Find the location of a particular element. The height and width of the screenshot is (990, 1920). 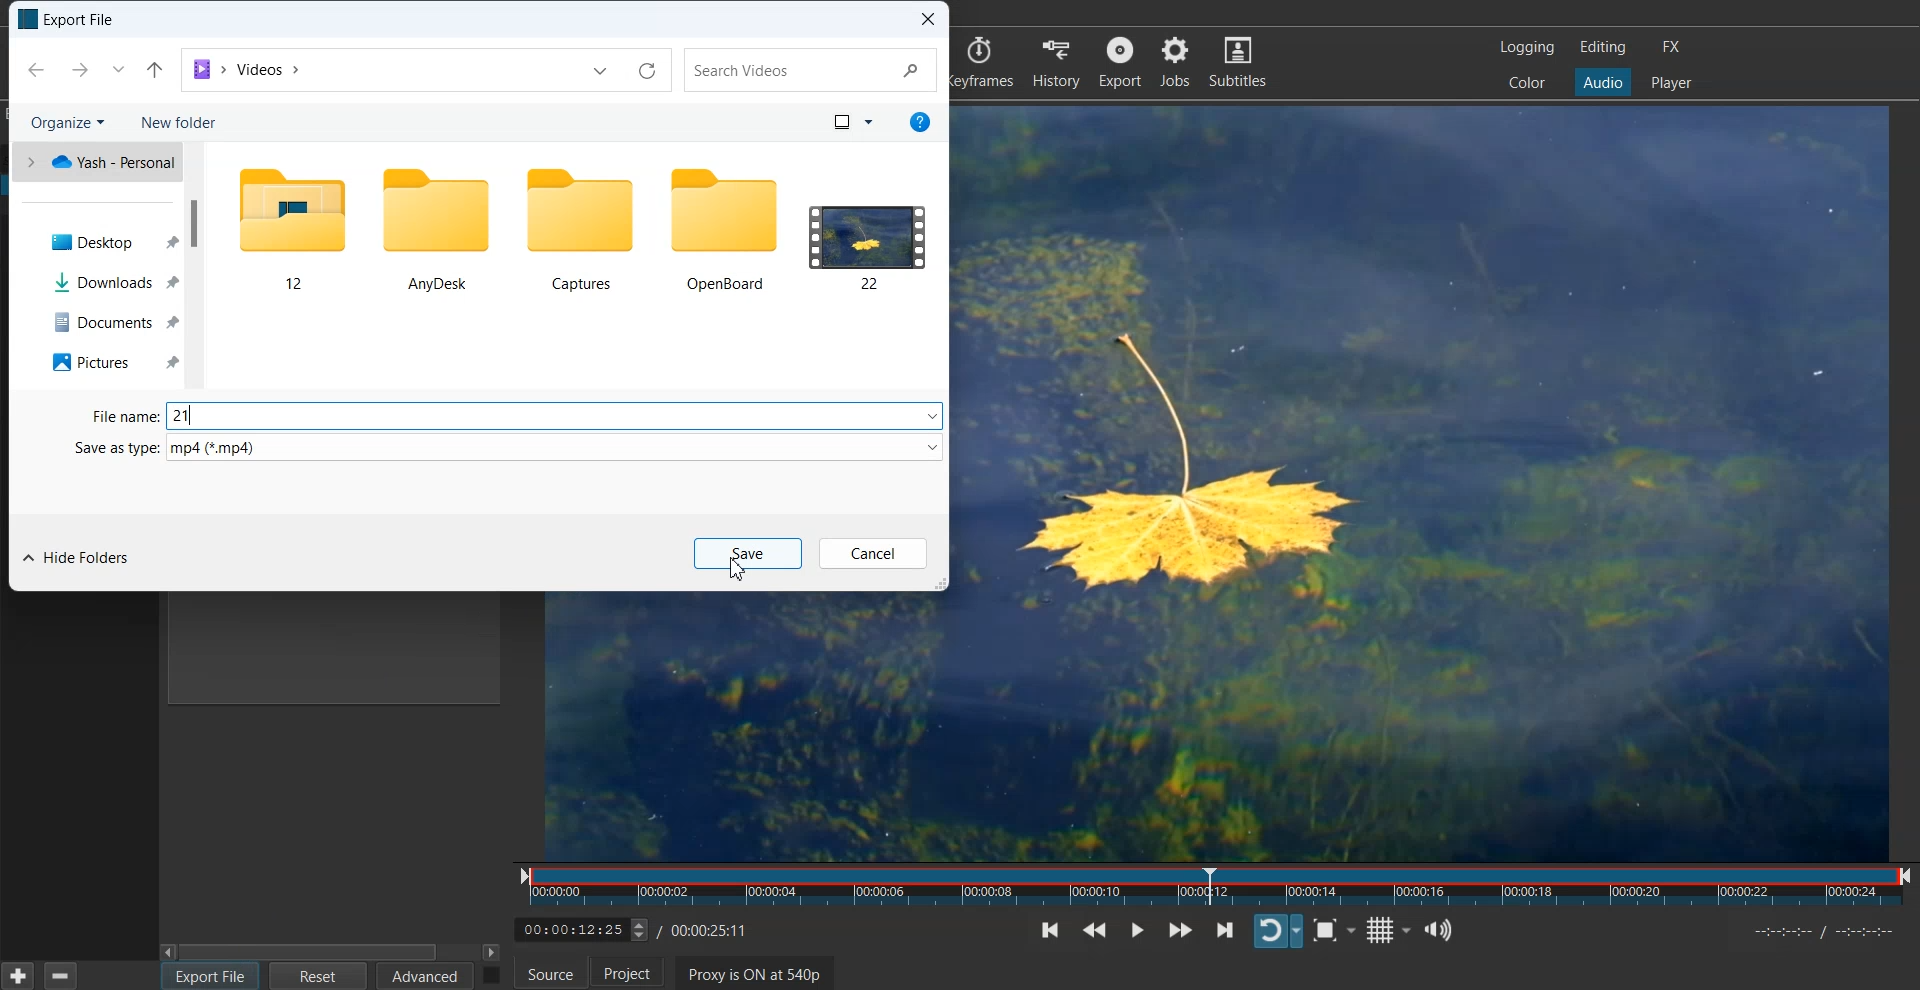

Downloads is located at coordinates (120, 280).